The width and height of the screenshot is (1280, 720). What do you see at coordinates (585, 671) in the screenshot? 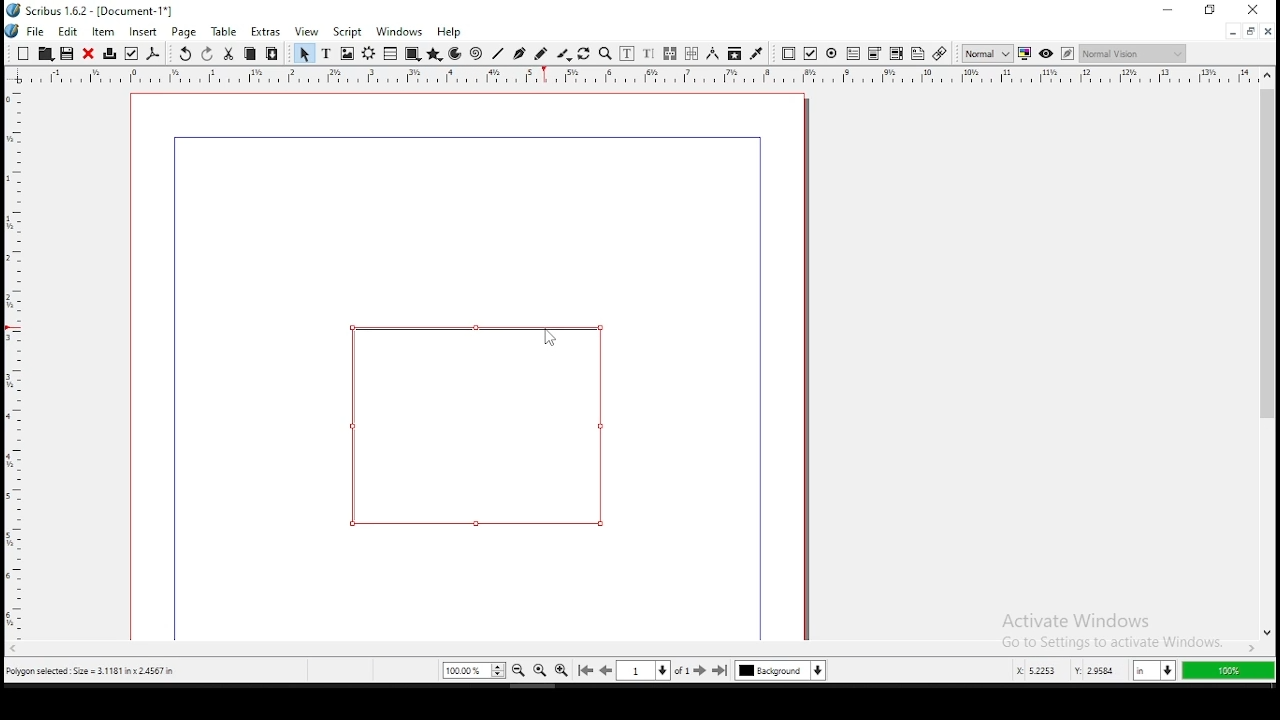
I see `go to first page` at bounding box center [585, 671].